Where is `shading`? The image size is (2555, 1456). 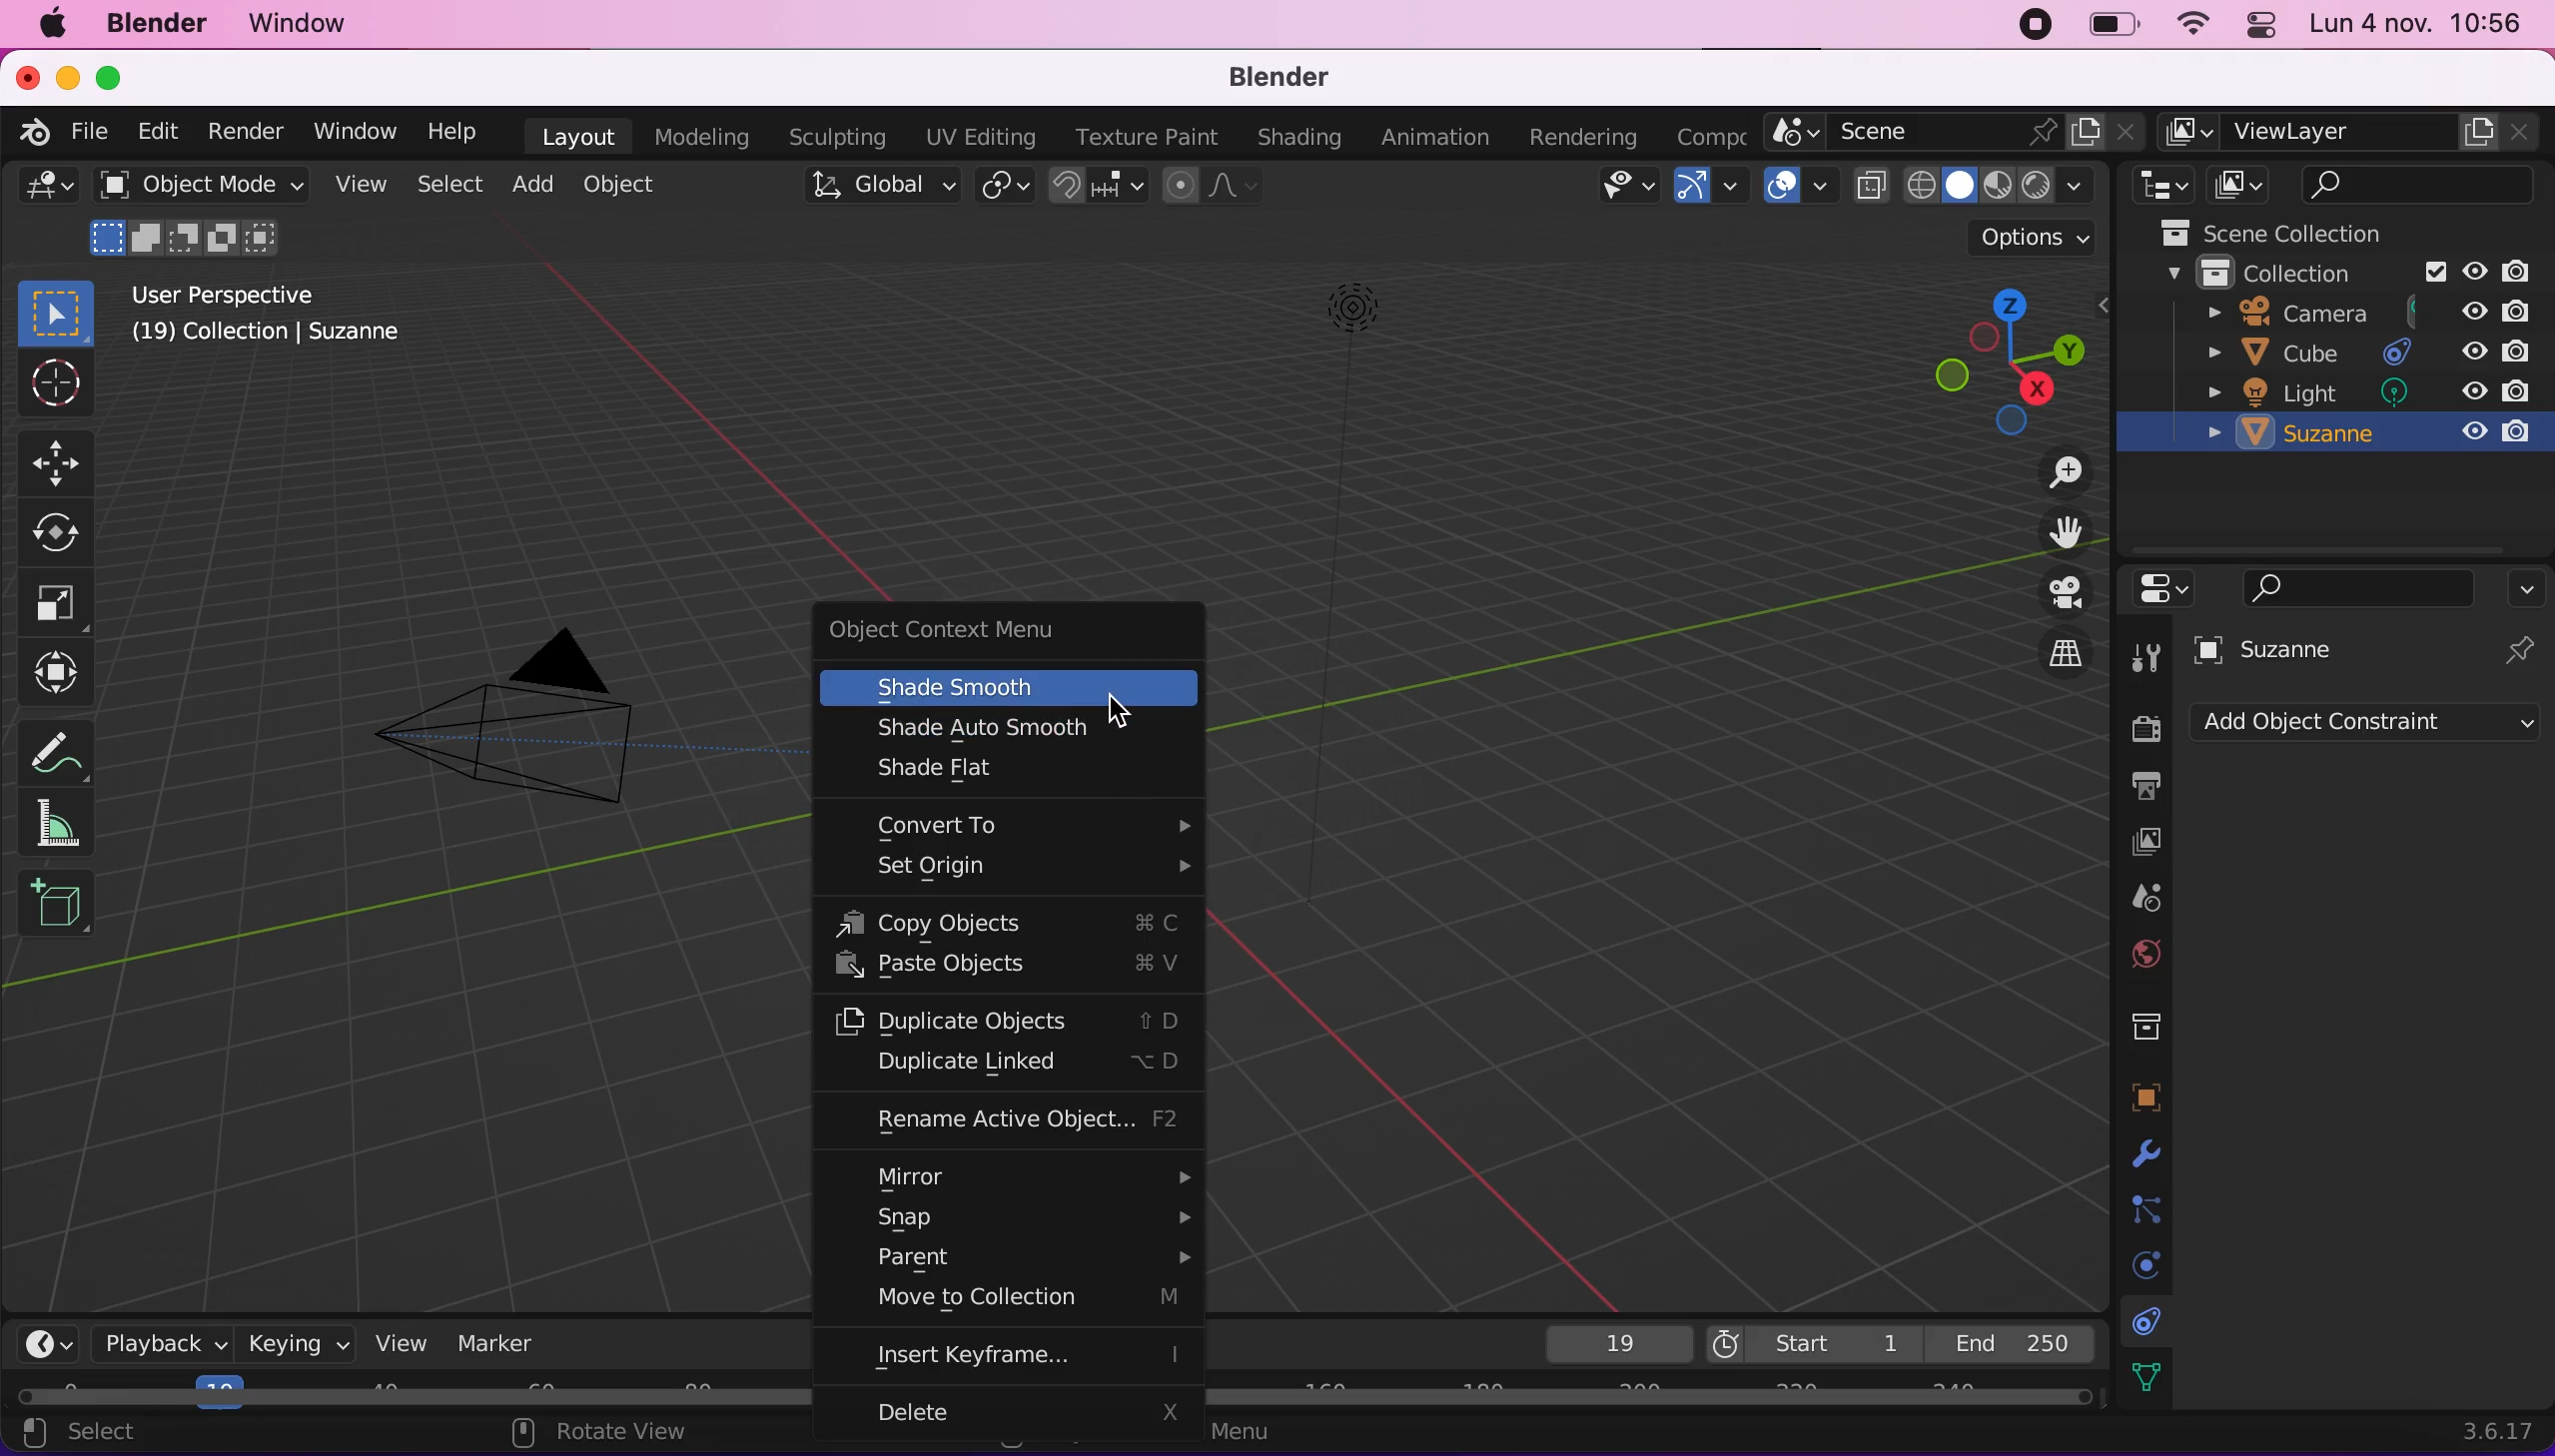 shading is located at coordinates (2076, 186).